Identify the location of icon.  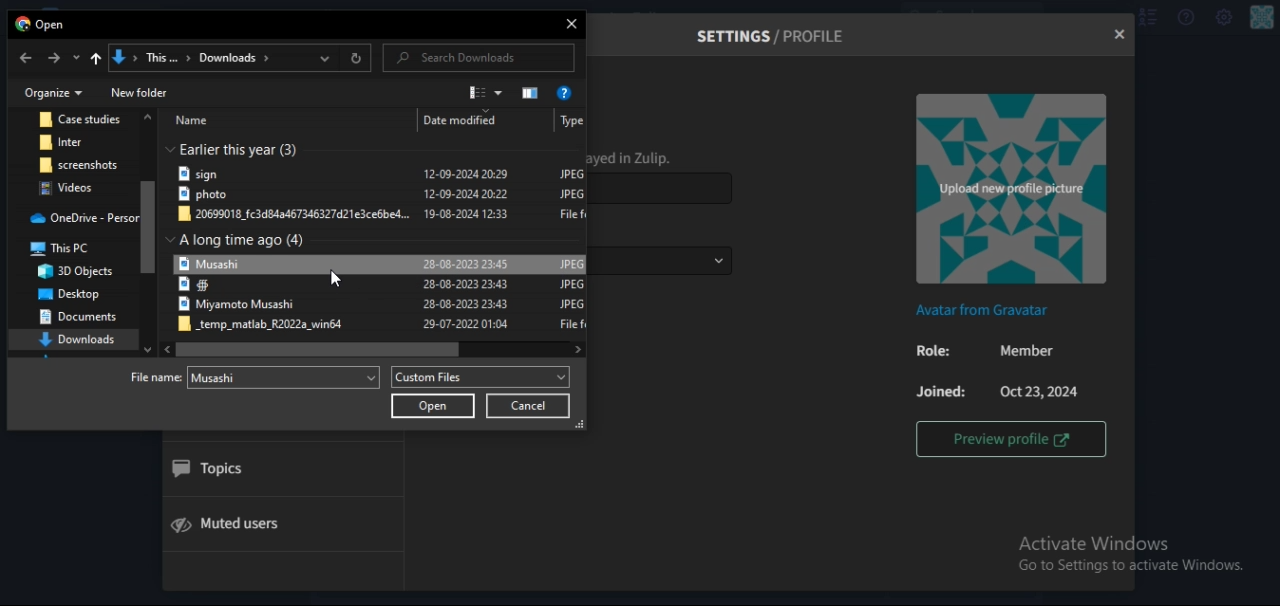
(532, 92).